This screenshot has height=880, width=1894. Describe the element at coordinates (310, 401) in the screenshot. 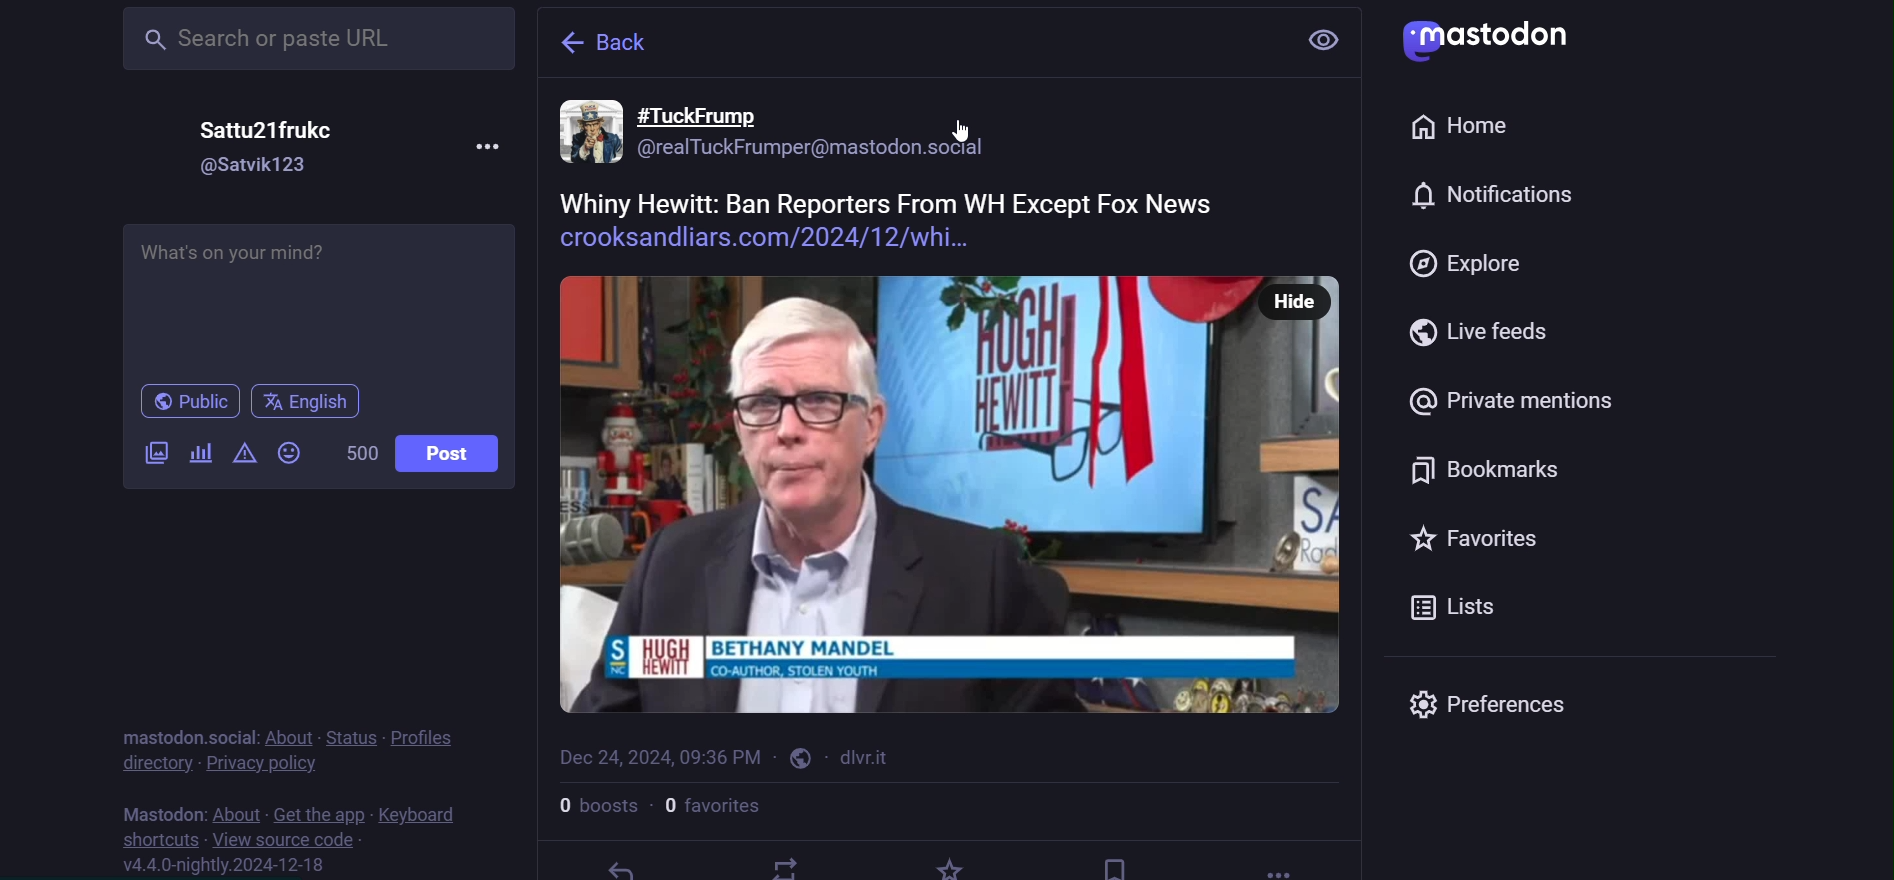

I see `english` at that location.